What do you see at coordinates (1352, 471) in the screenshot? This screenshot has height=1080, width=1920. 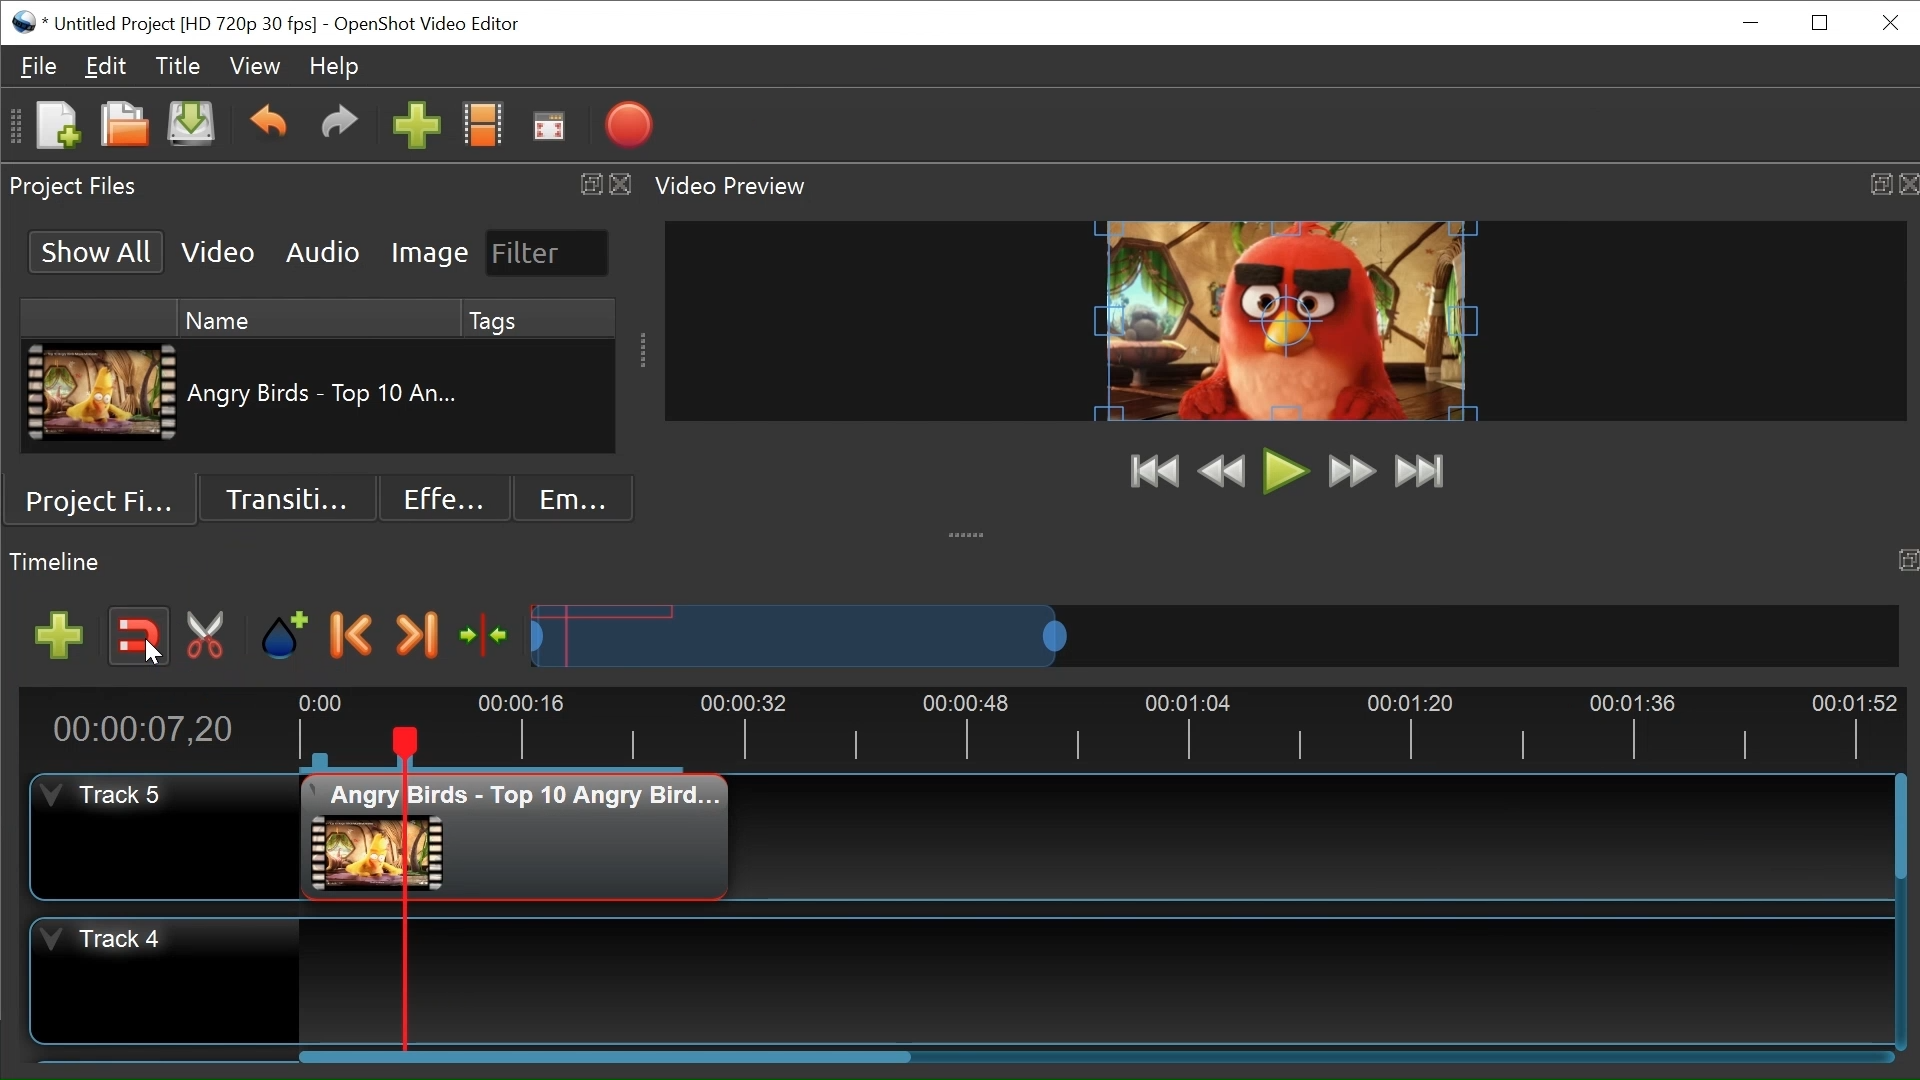 I see `Fast Forward` at bounding box center [1352, 471].